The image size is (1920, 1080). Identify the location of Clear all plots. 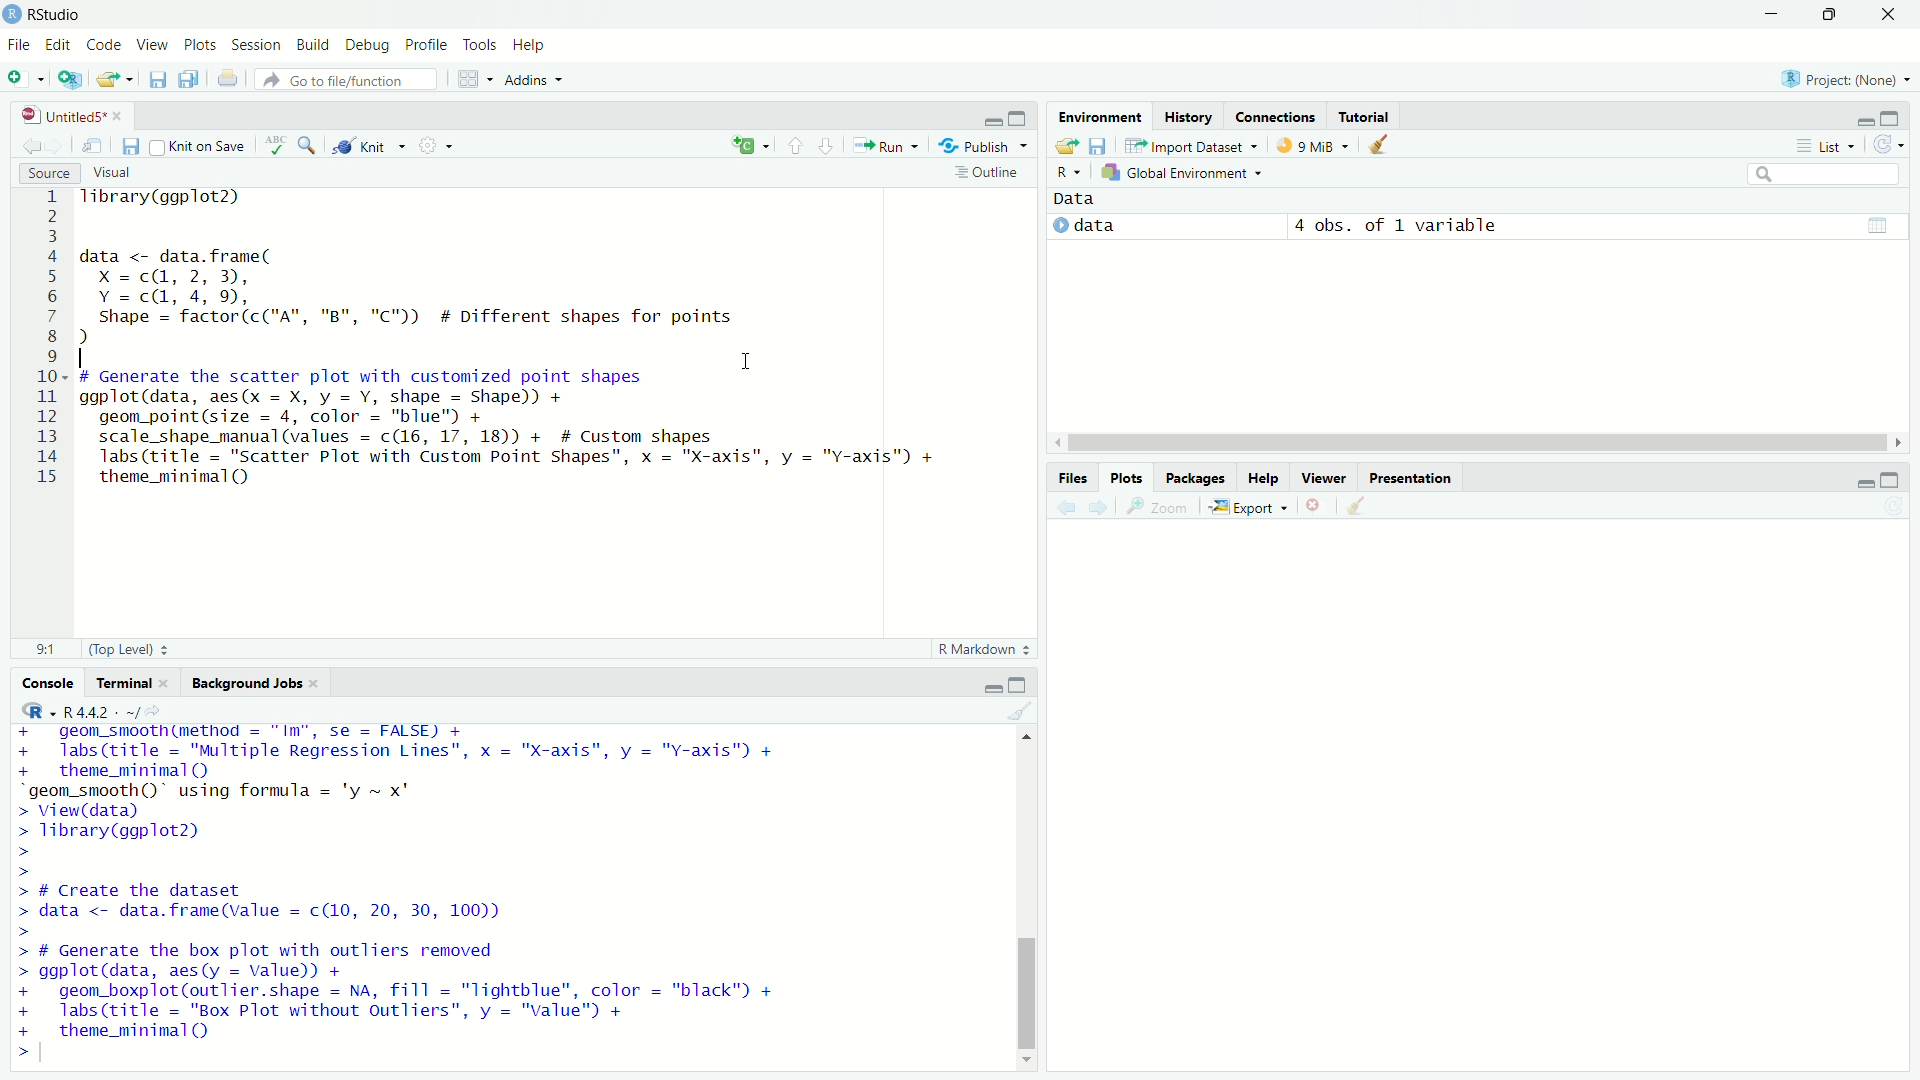
(1355, 505).